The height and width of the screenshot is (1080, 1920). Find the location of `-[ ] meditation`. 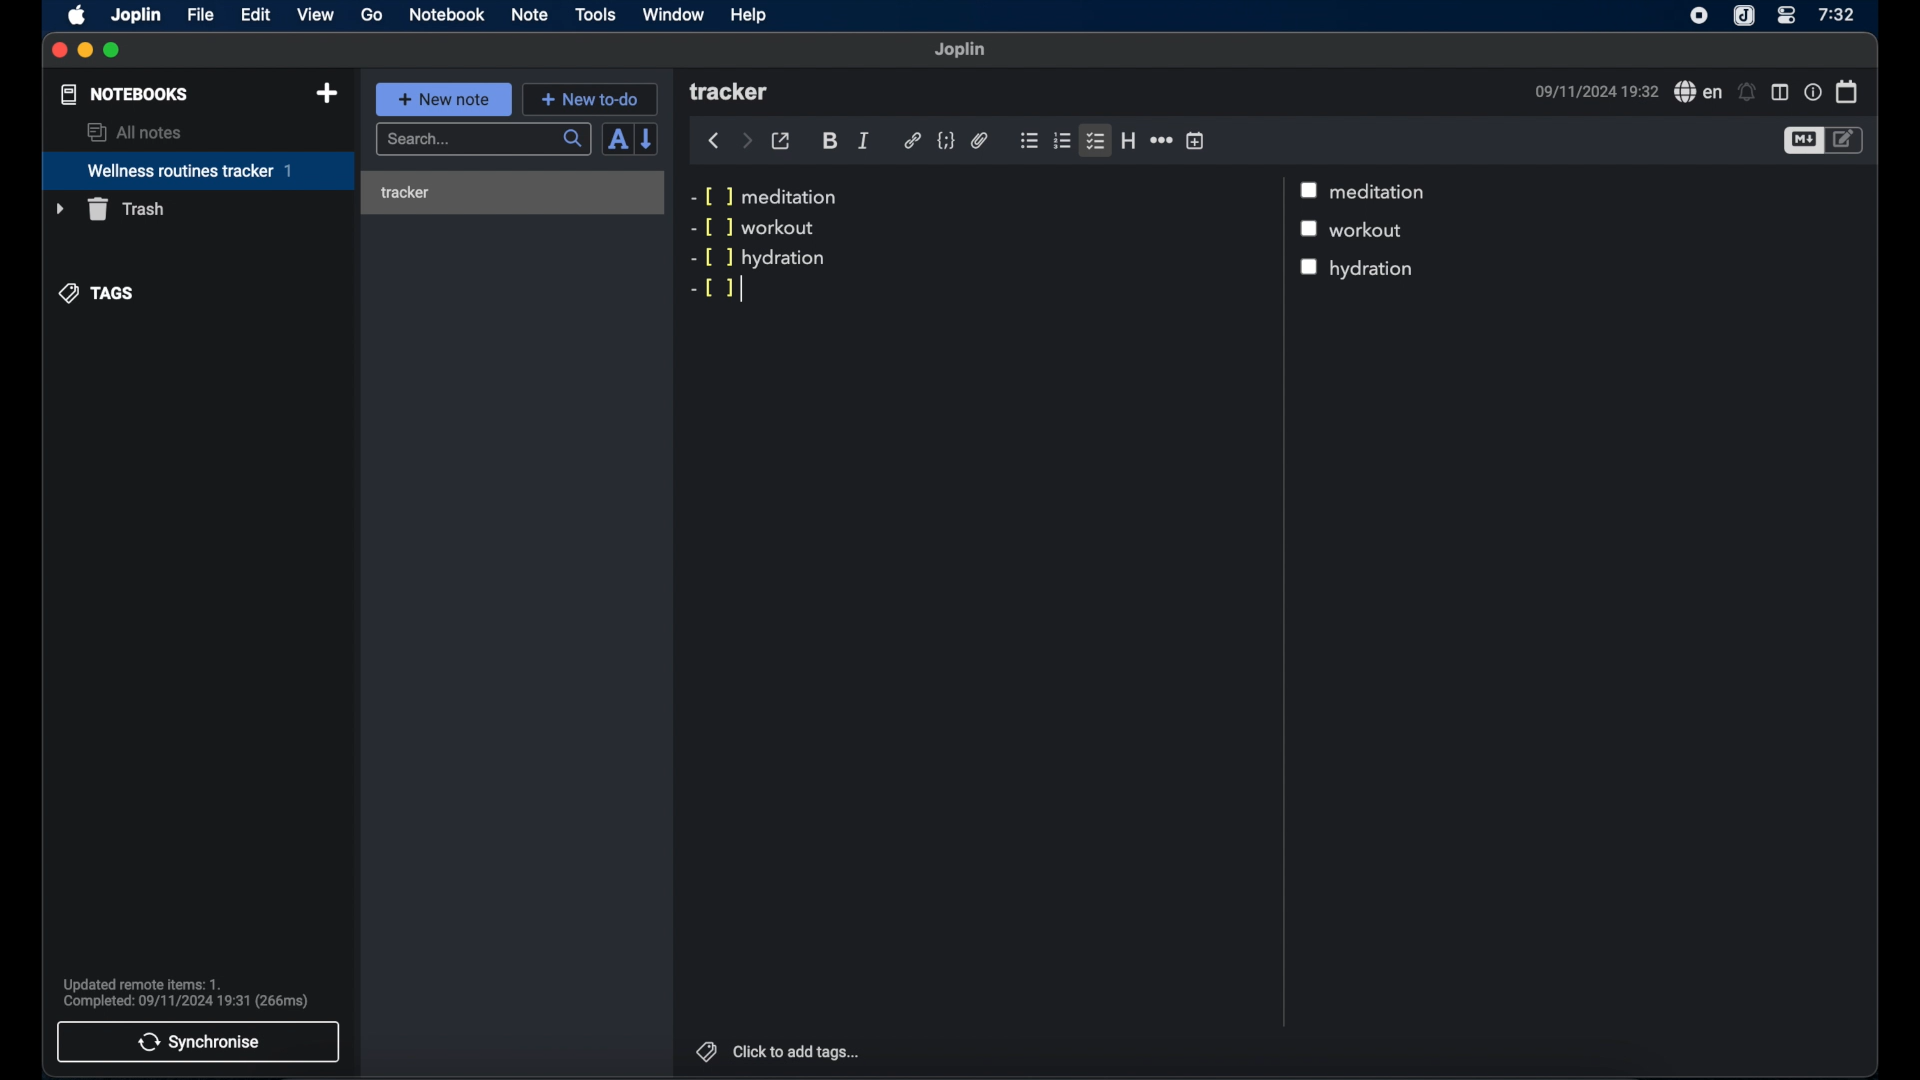

-[ ] meditation is located at coordinates (769, 195).